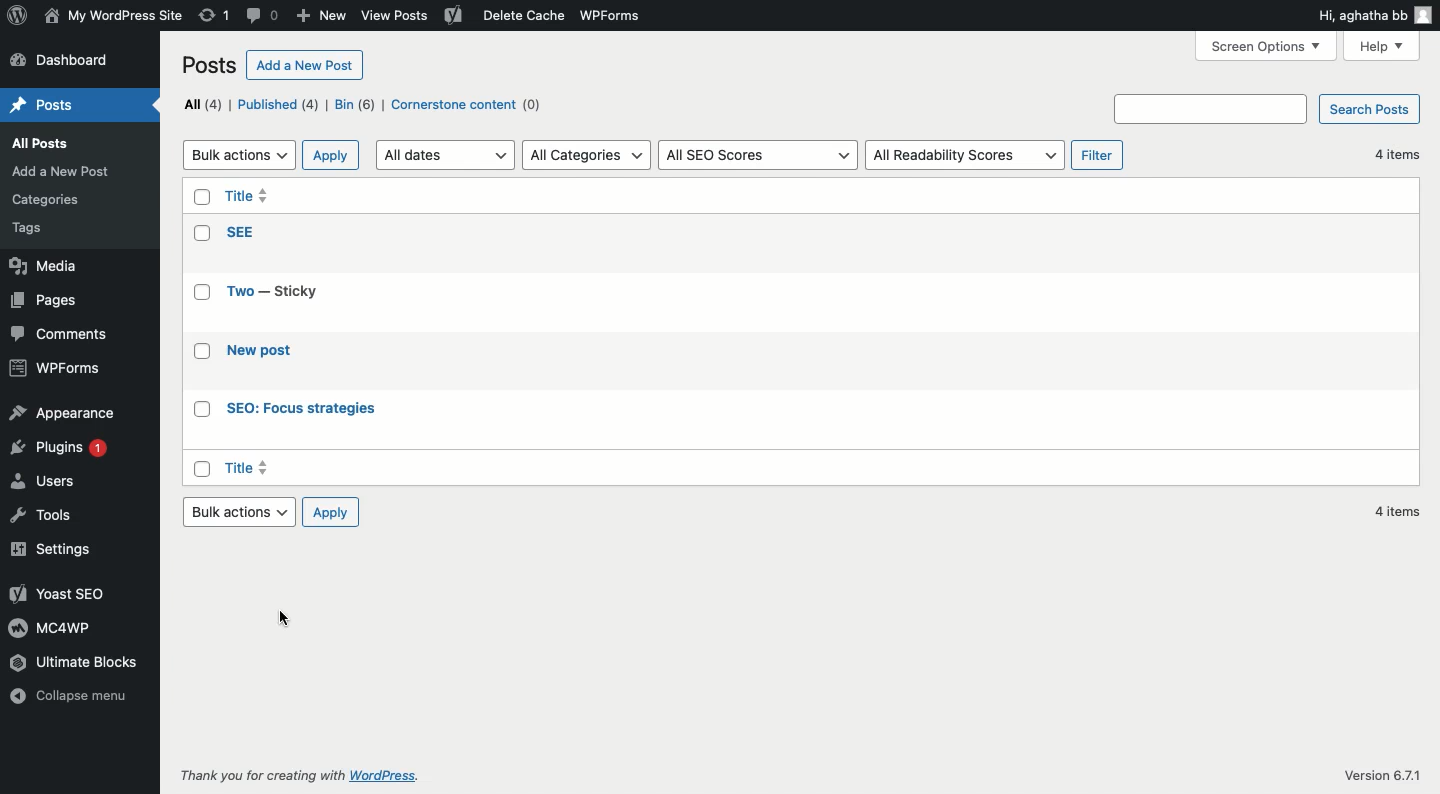 This screenshot has height=794, width=1440. What do you see at coordinates (62, 414) in the screenshot?
I see `Appearance` at bounding box center [62, 414].